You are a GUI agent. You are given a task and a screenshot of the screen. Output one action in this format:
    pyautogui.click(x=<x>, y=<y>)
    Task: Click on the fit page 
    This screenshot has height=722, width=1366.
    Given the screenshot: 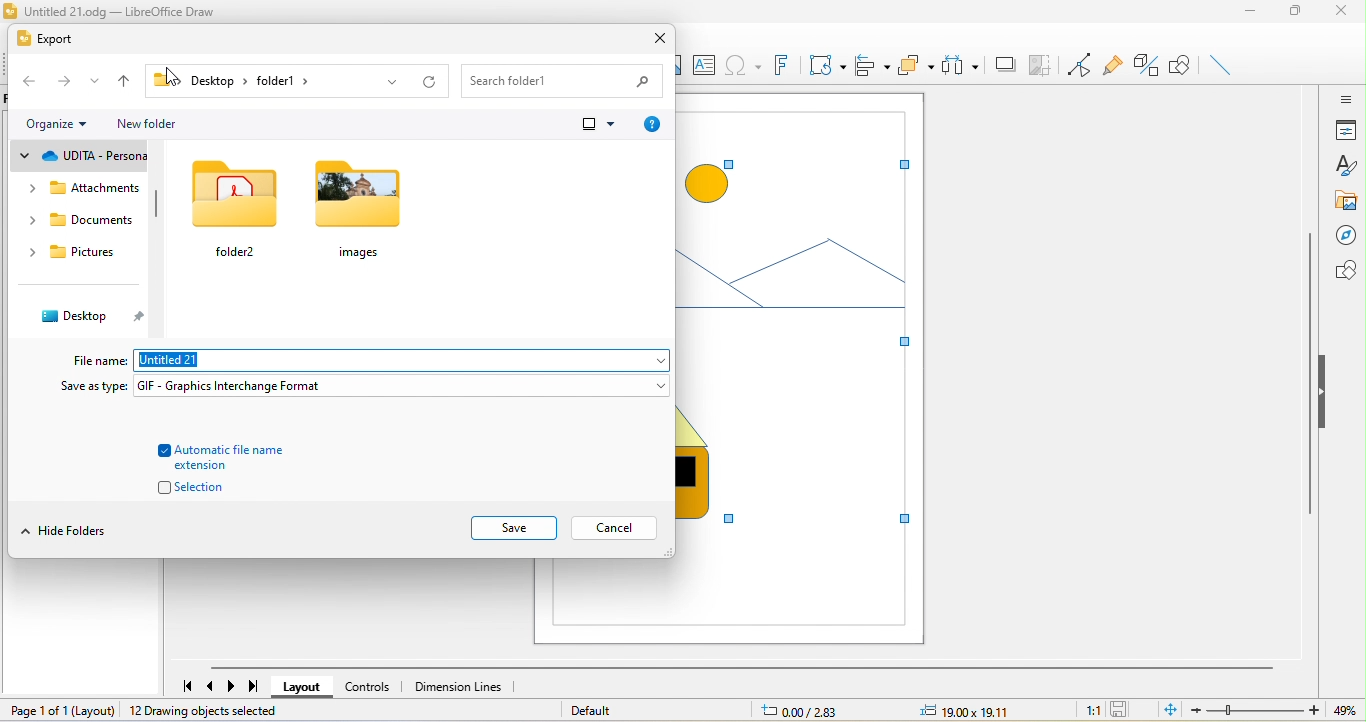 What is the action you would take?
    pyautogui.click(x=1170, y=710)
    